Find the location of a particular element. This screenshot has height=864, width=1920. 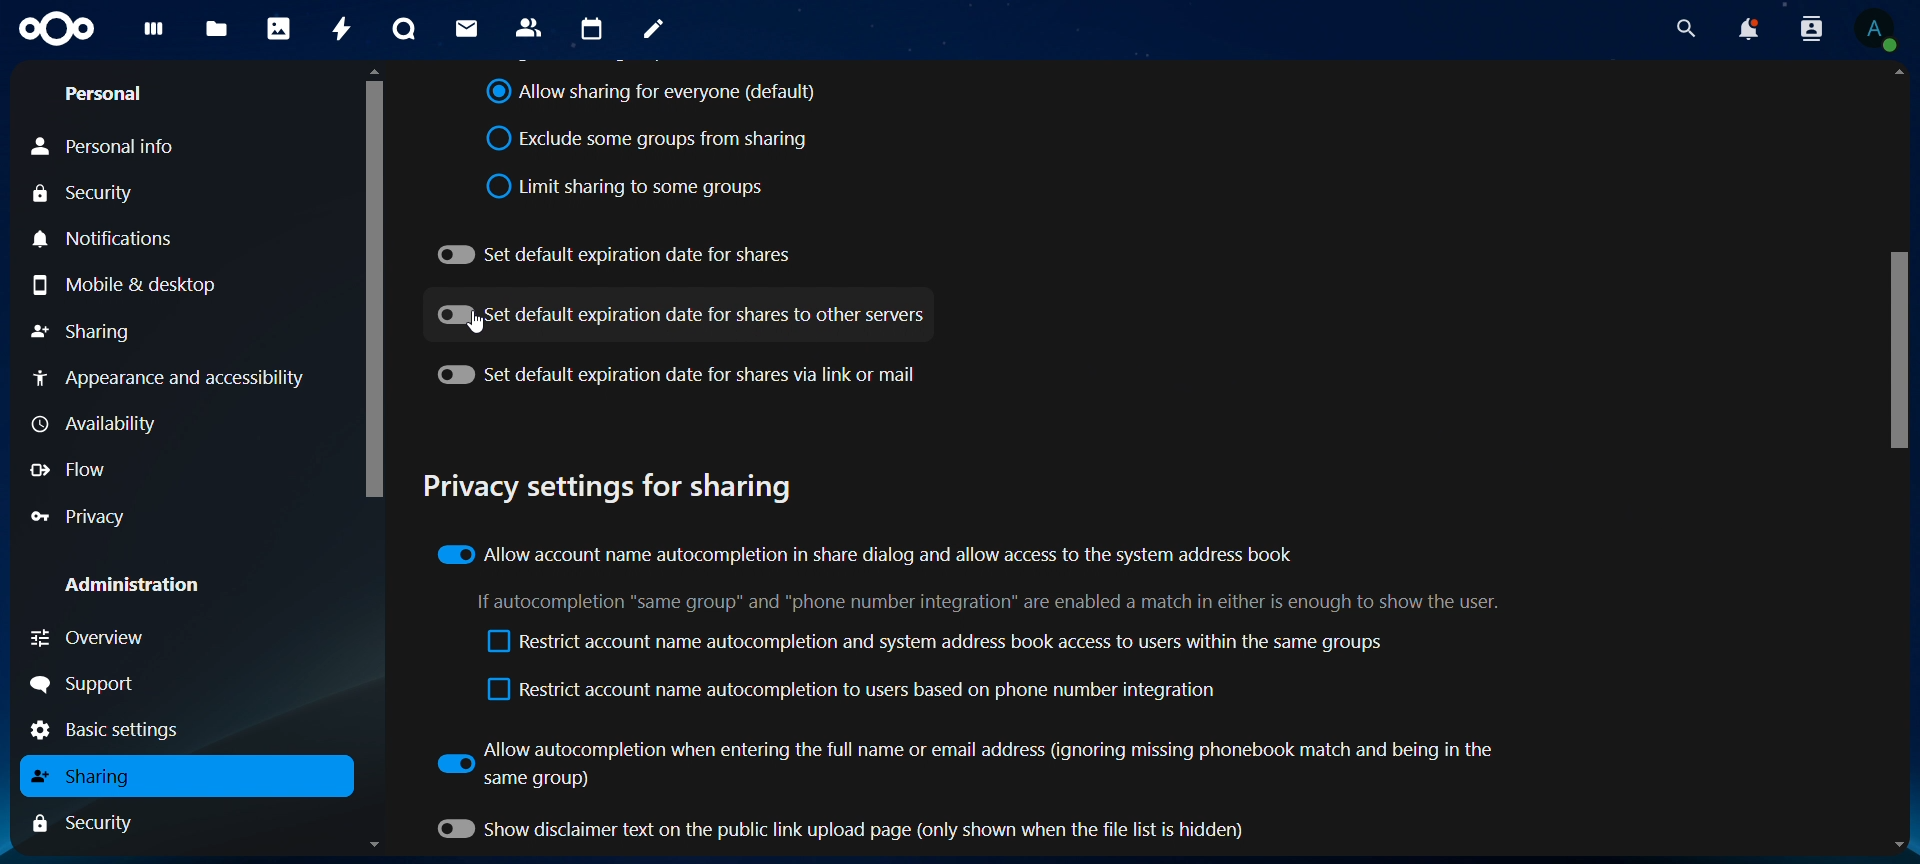

allow account name autocompletion in share dialog and allow access to ht system address book is located at coordinates (886, 552).